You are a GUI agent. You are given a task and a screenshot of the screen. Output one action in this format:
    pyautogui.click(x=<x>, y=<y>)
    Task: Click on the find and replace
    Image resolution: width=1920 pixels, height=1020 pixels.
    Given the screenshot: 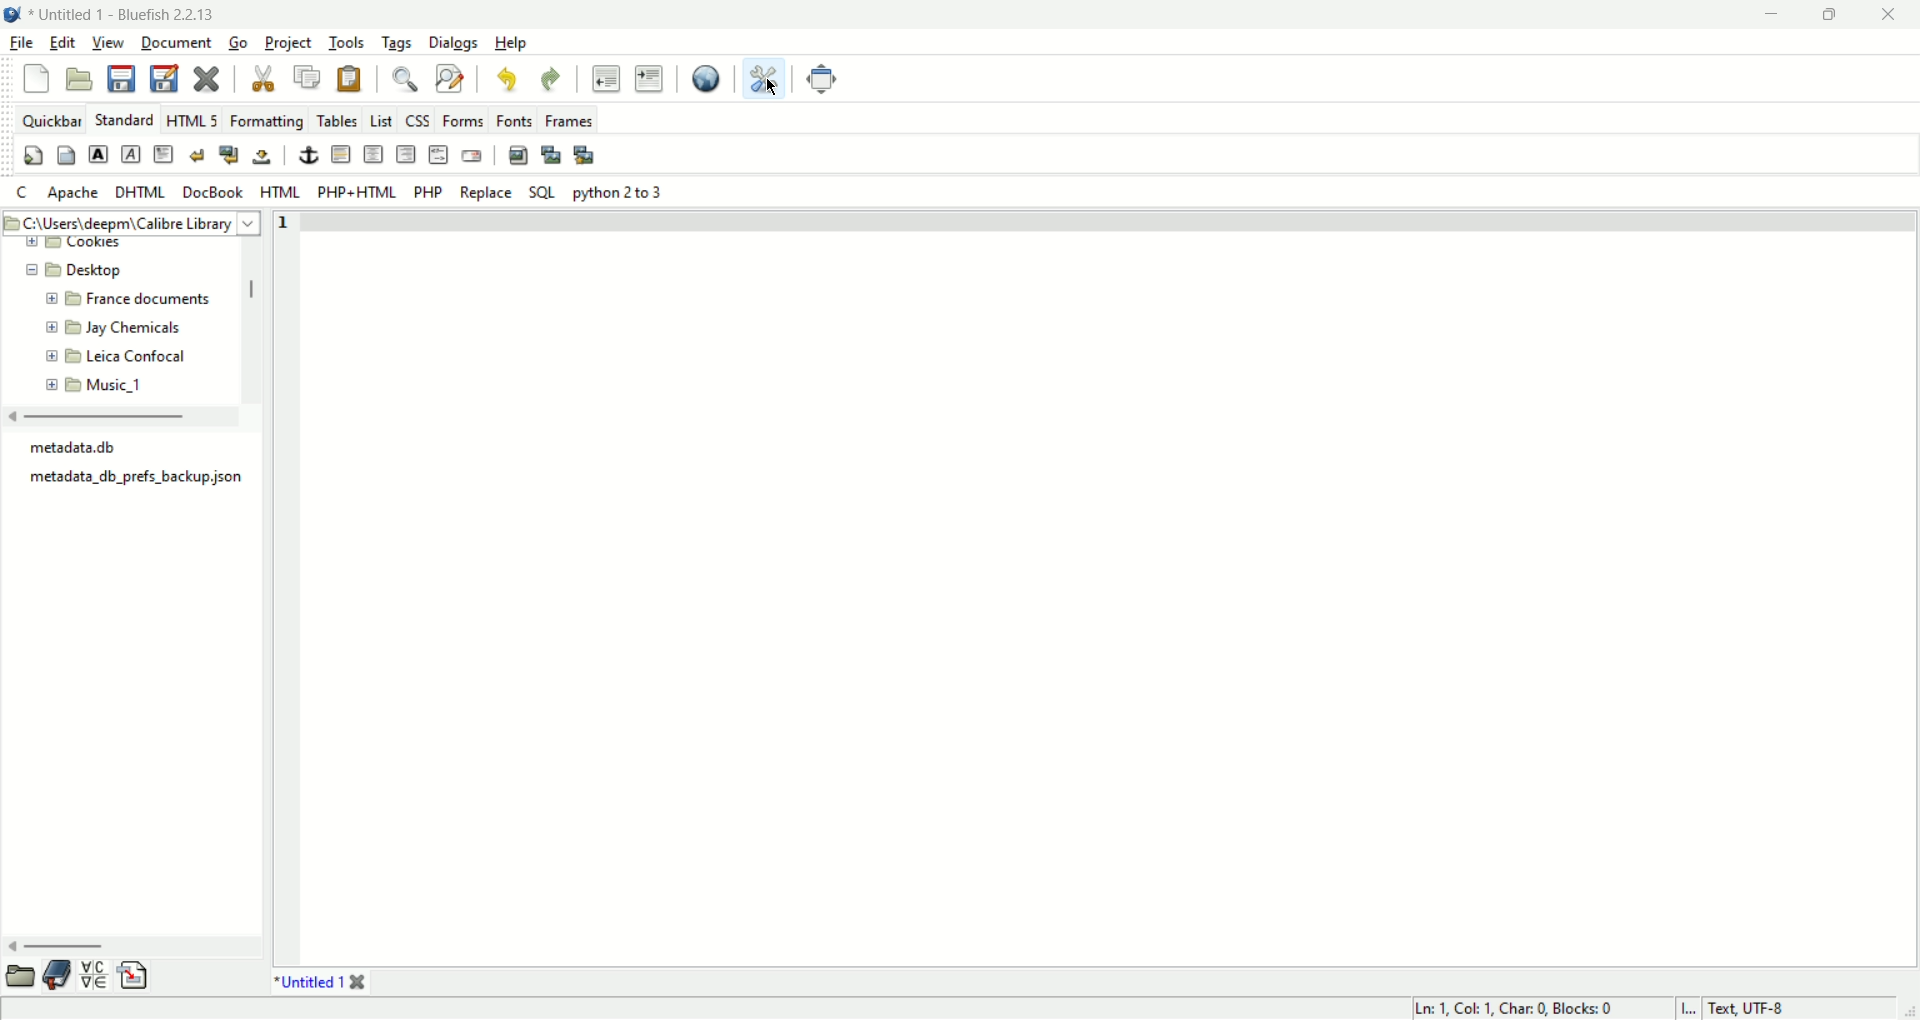 What is the action you would take?
    pyautogui.click(x=449, y=79)
    